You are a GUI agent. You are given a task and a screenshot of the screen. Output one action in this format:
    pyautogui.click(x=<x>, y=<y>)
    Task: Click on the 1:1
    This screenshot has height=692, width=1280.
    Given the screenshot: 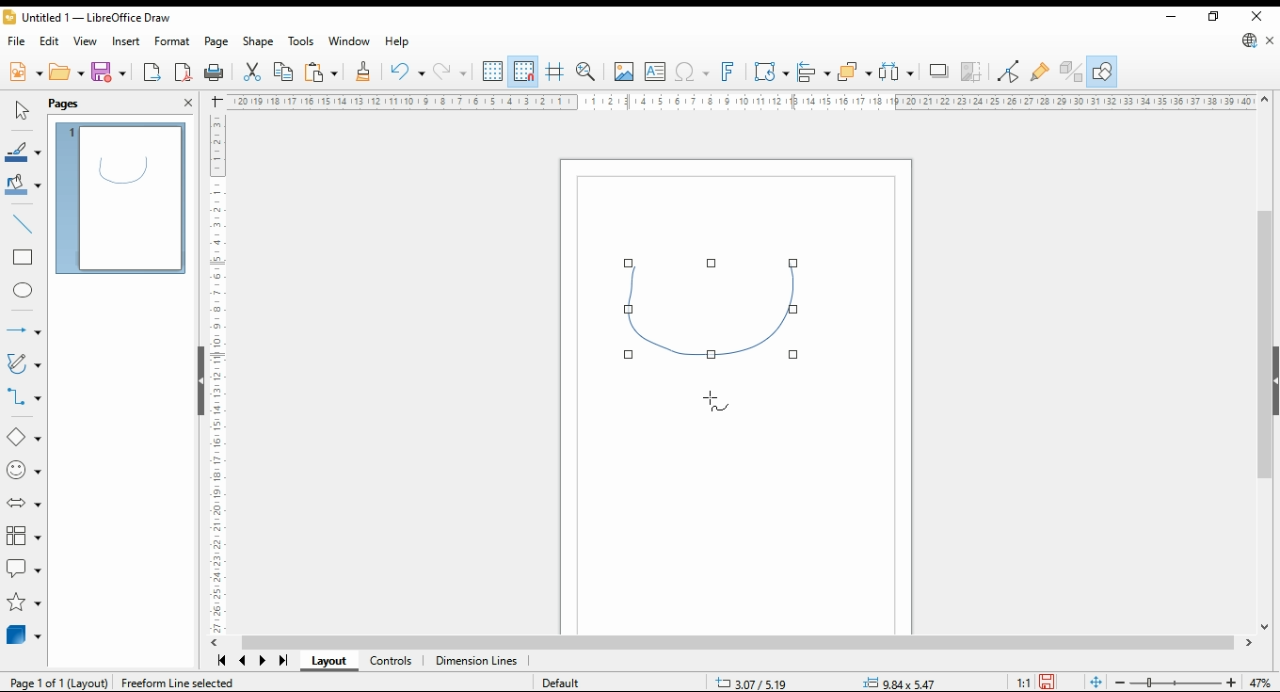 What is the action you would take?
    pyautogui.click(x=1022, y=682)
    